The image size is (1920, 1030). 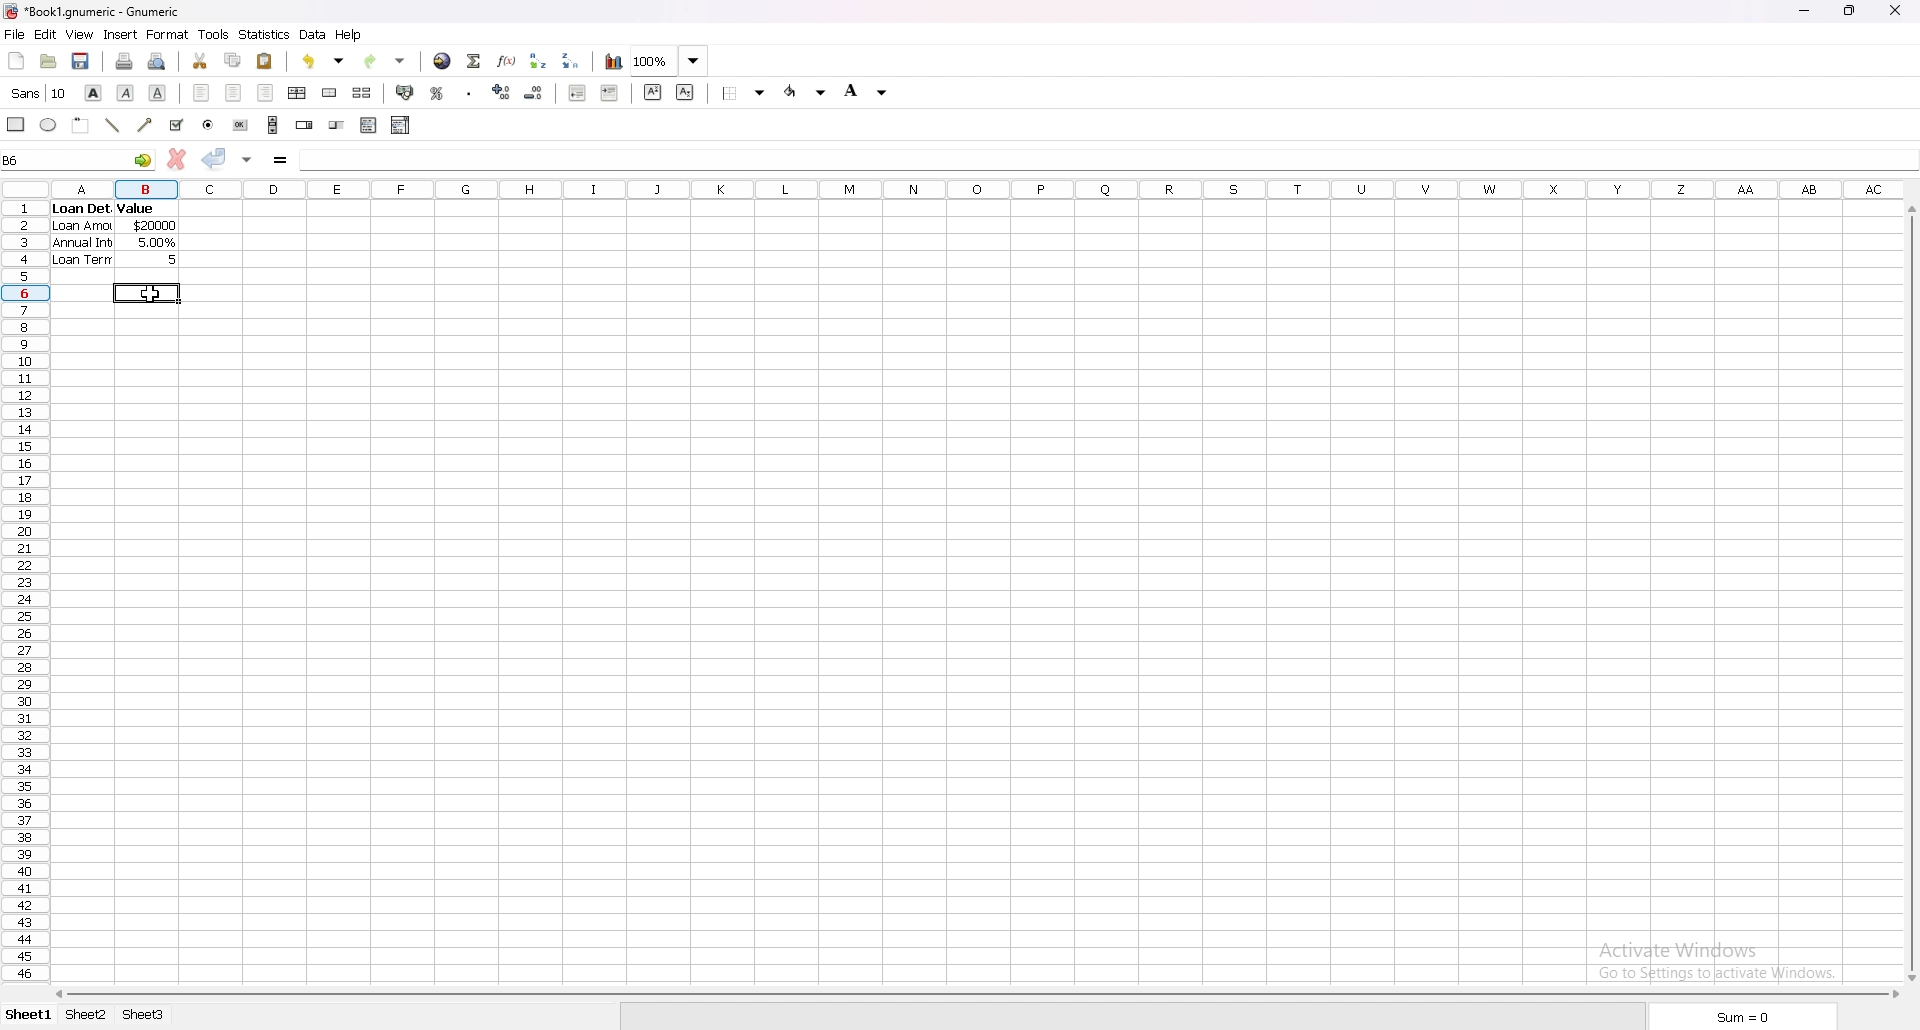 What do you see at coordinates (672, 60) in the screenshot?
I see `zoom` at bounding box center [672, 60].